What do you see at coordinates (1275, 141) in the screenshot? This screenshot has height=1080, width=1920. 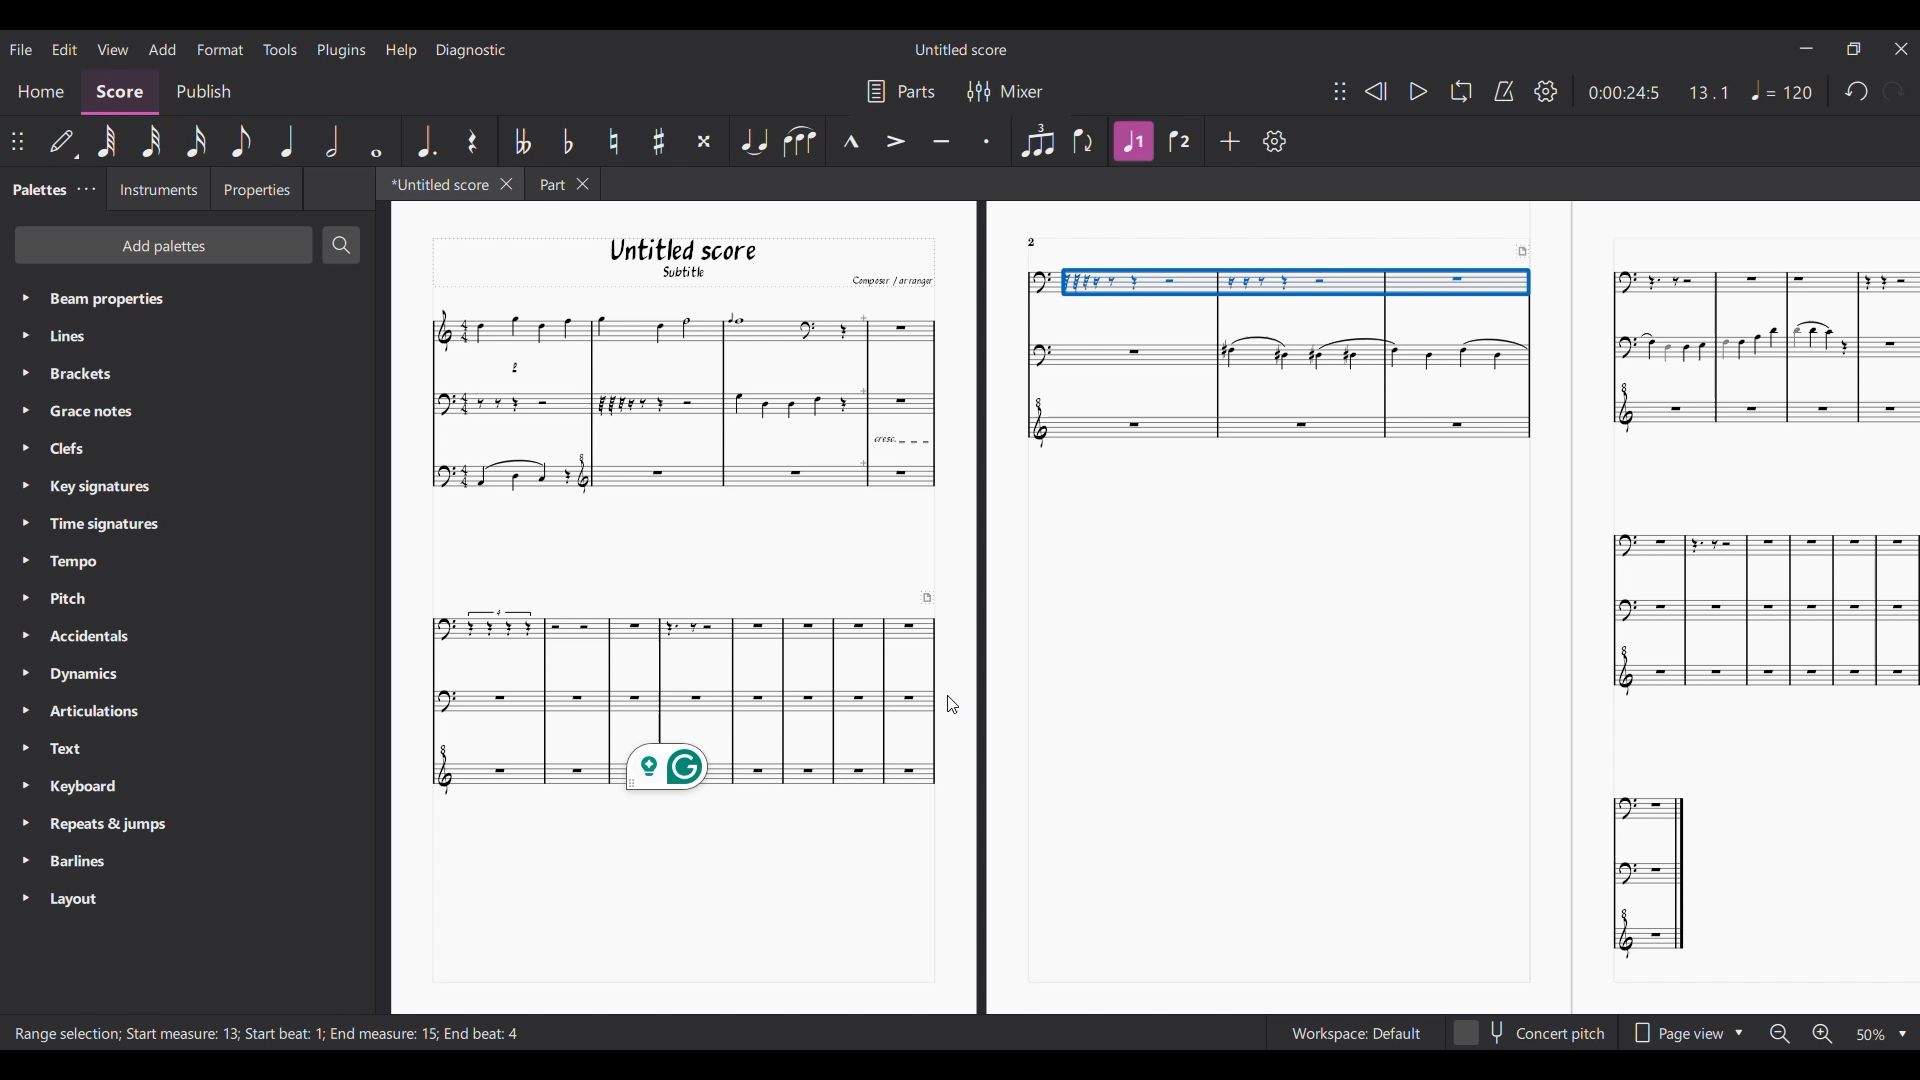 I see `Settings` at bounding box center [1275, 141].